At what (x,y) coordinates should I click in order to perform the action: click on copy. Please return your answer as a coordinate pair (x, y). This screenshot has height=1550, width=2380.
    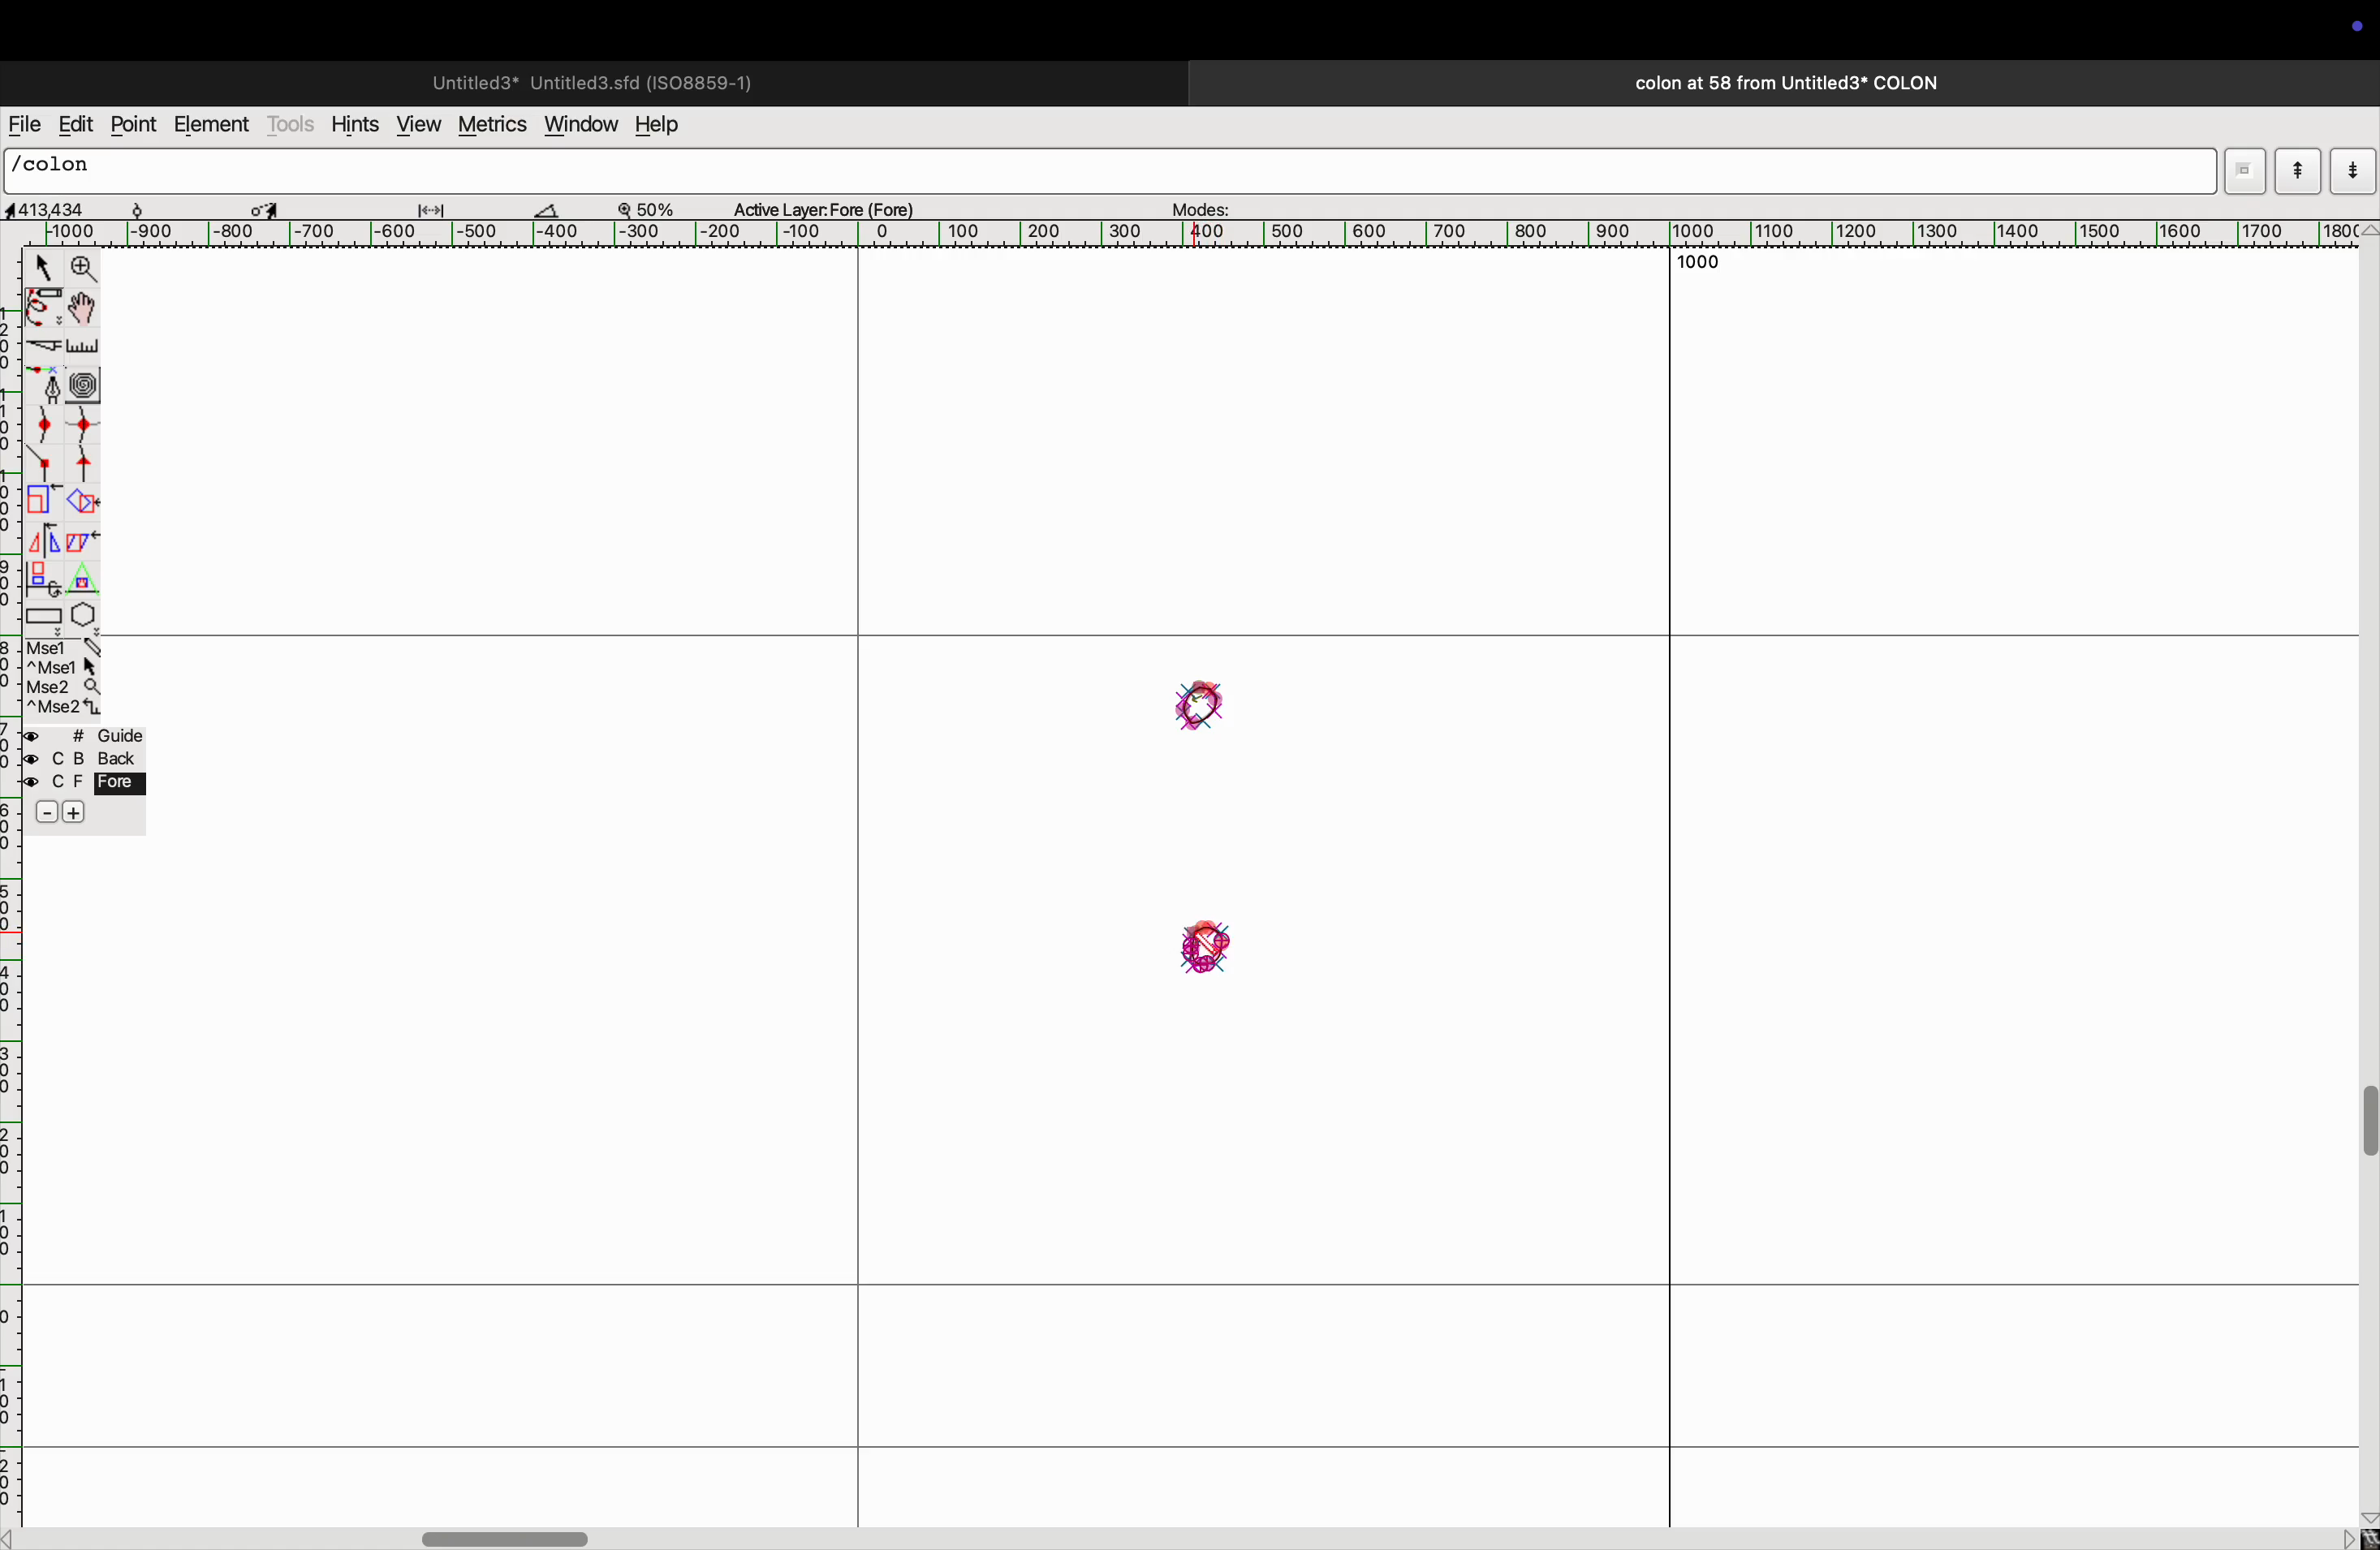
    Looking at the image, I should click on (87, 545).